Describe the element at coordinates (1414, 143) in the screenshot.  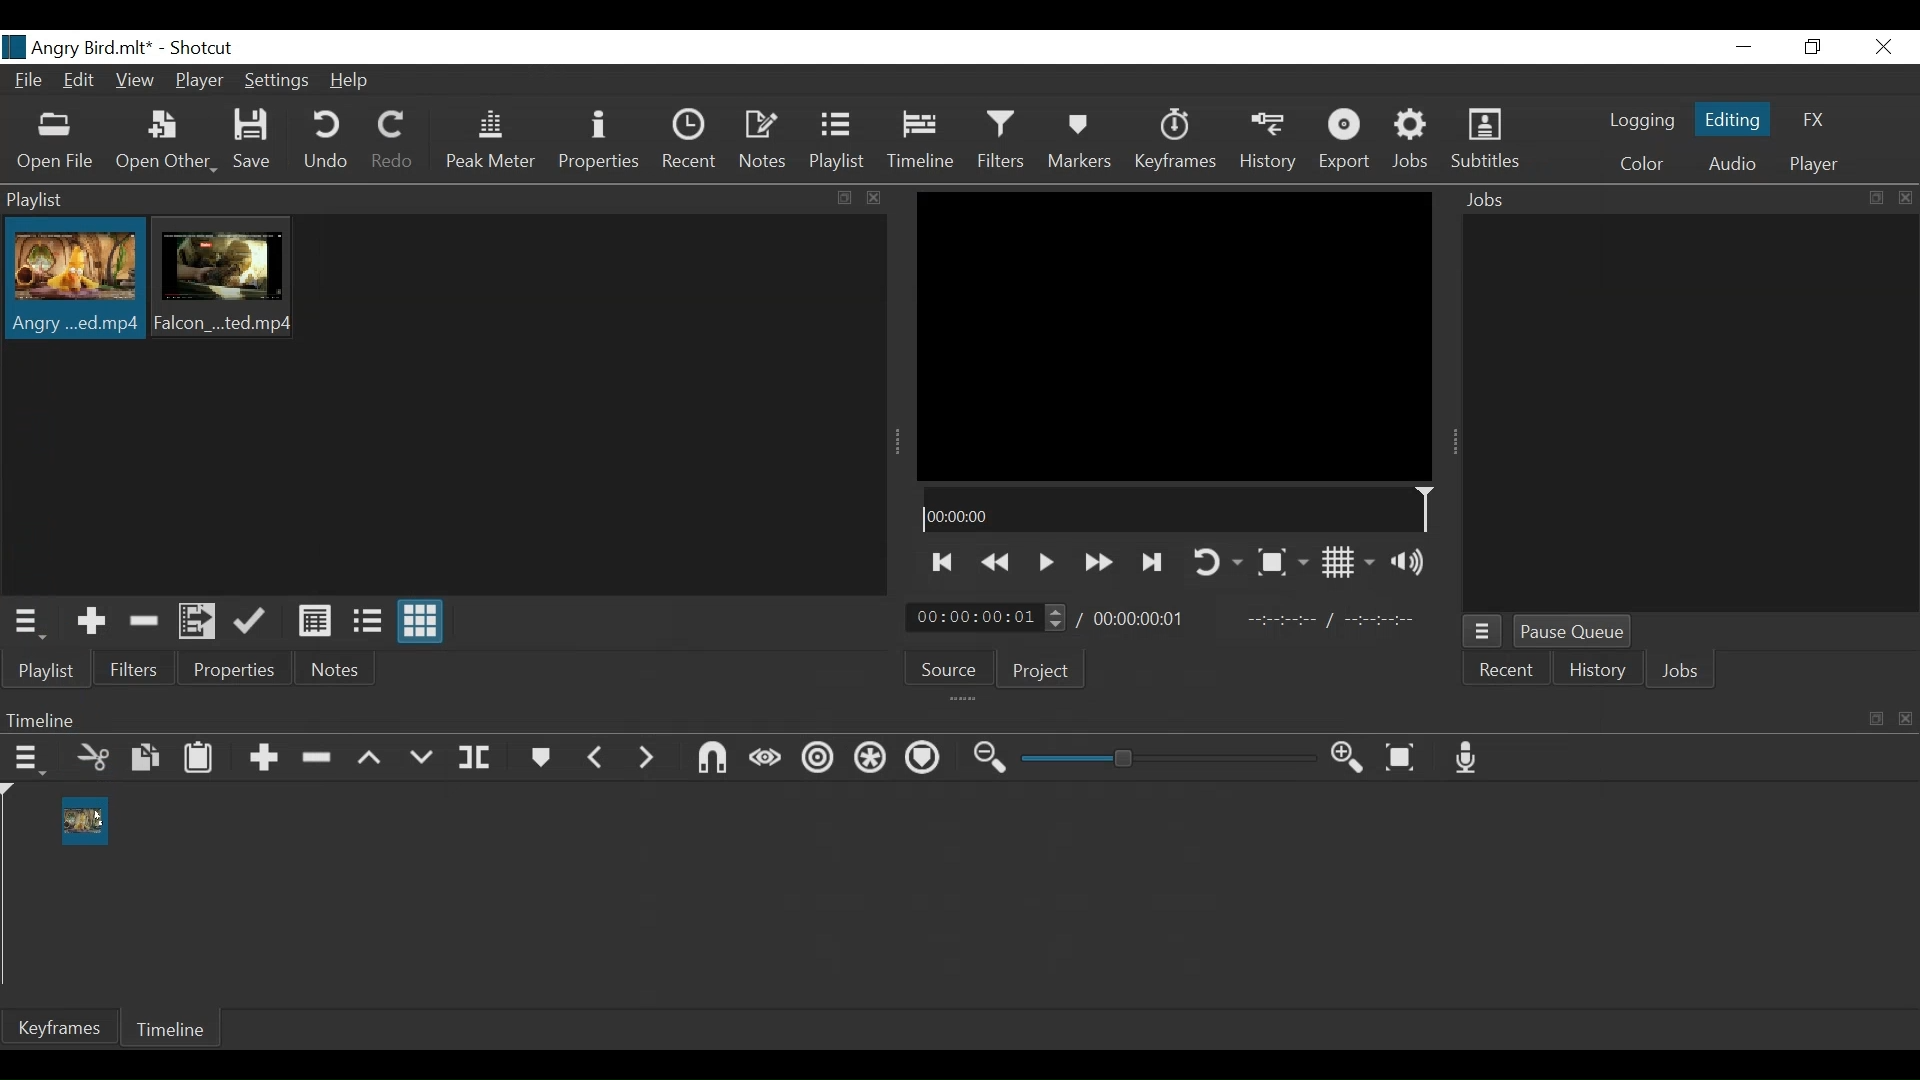
I see `Jobs` at that location.